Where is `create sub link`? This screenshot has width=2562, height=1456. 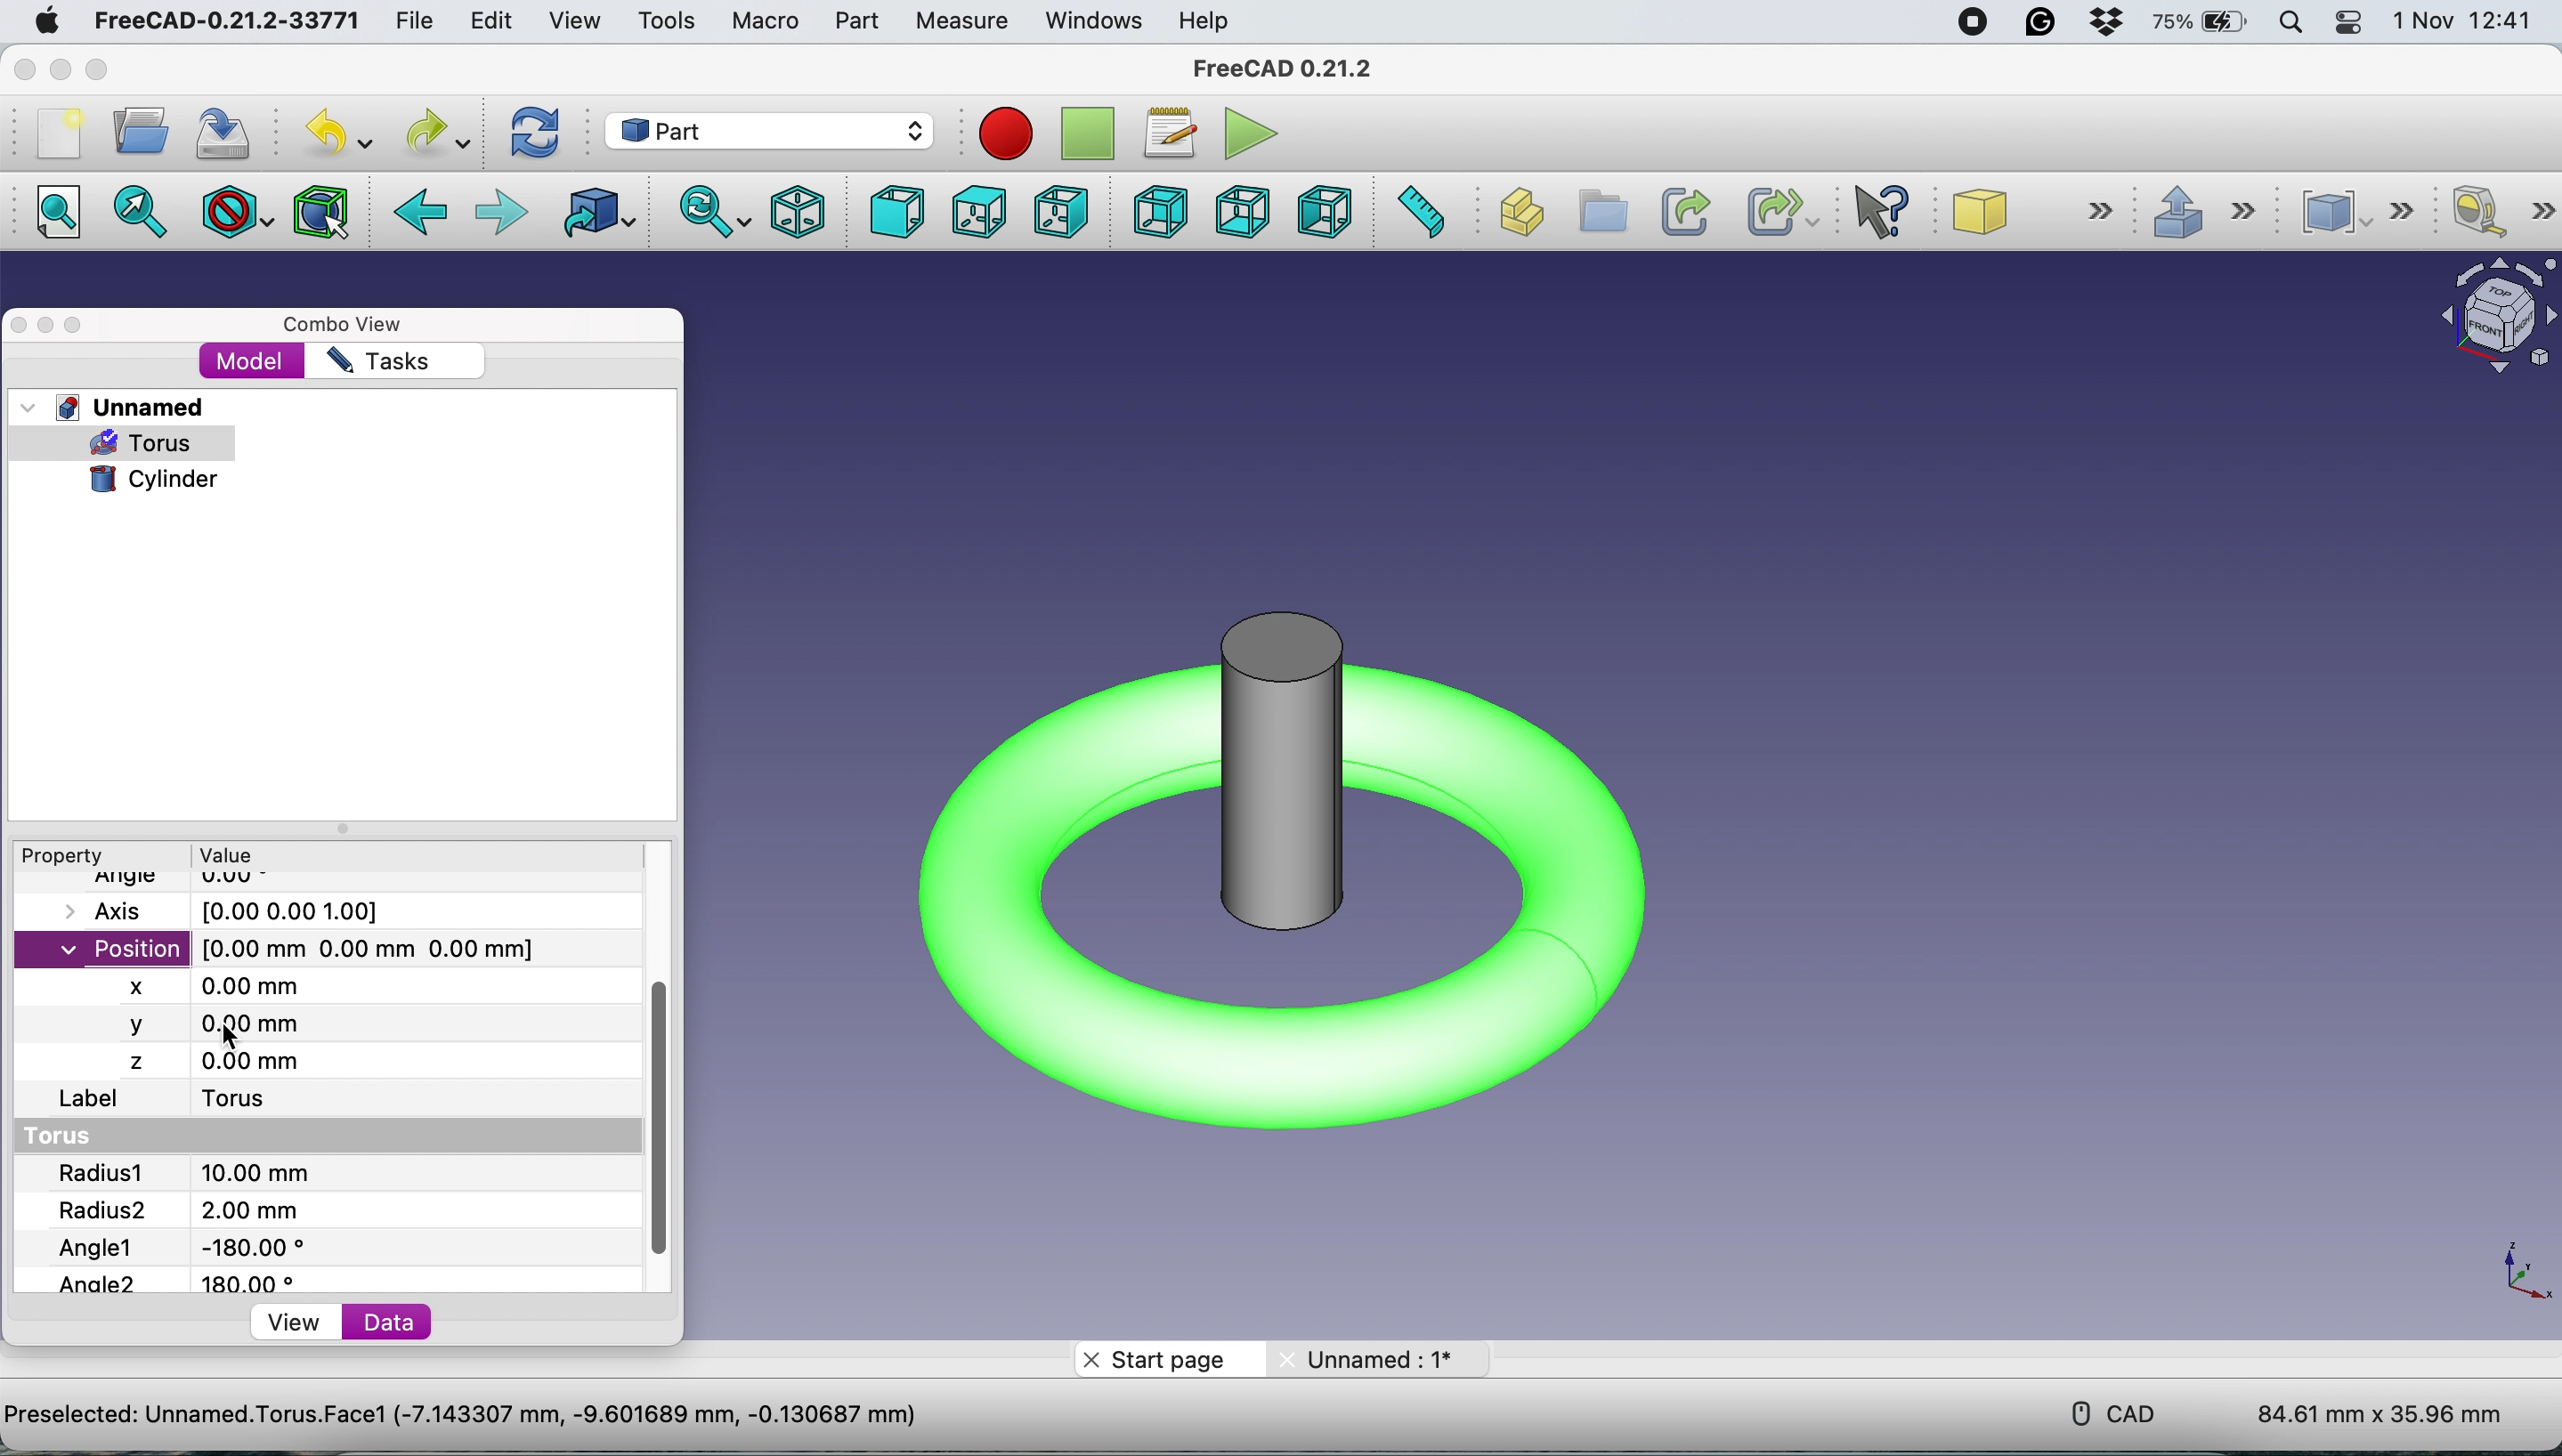 create sub link is located at coordinates (1776, 213).